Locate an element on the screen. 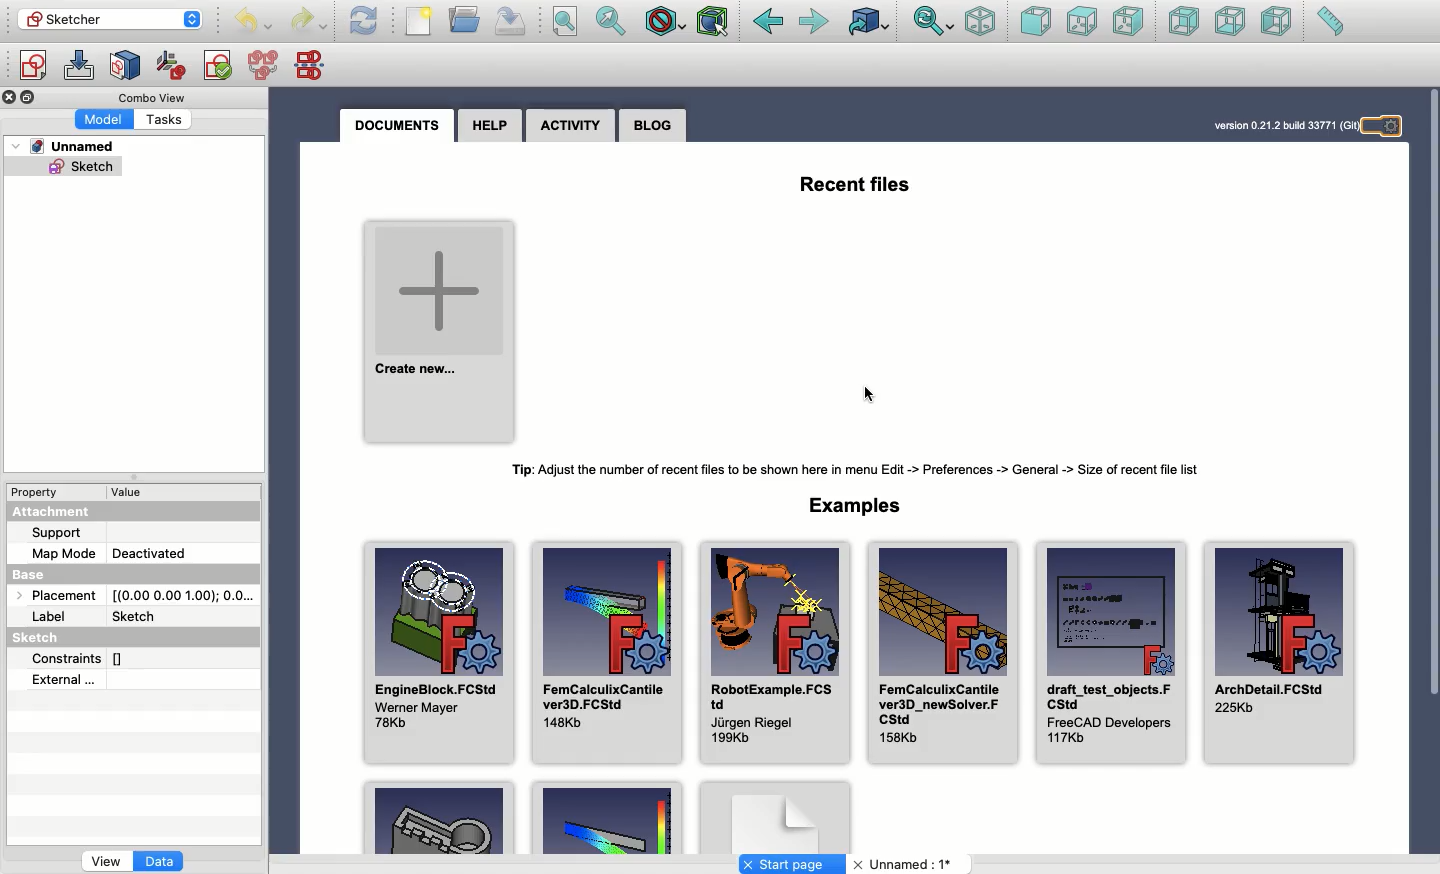  View is located at coordinates (105, 860).